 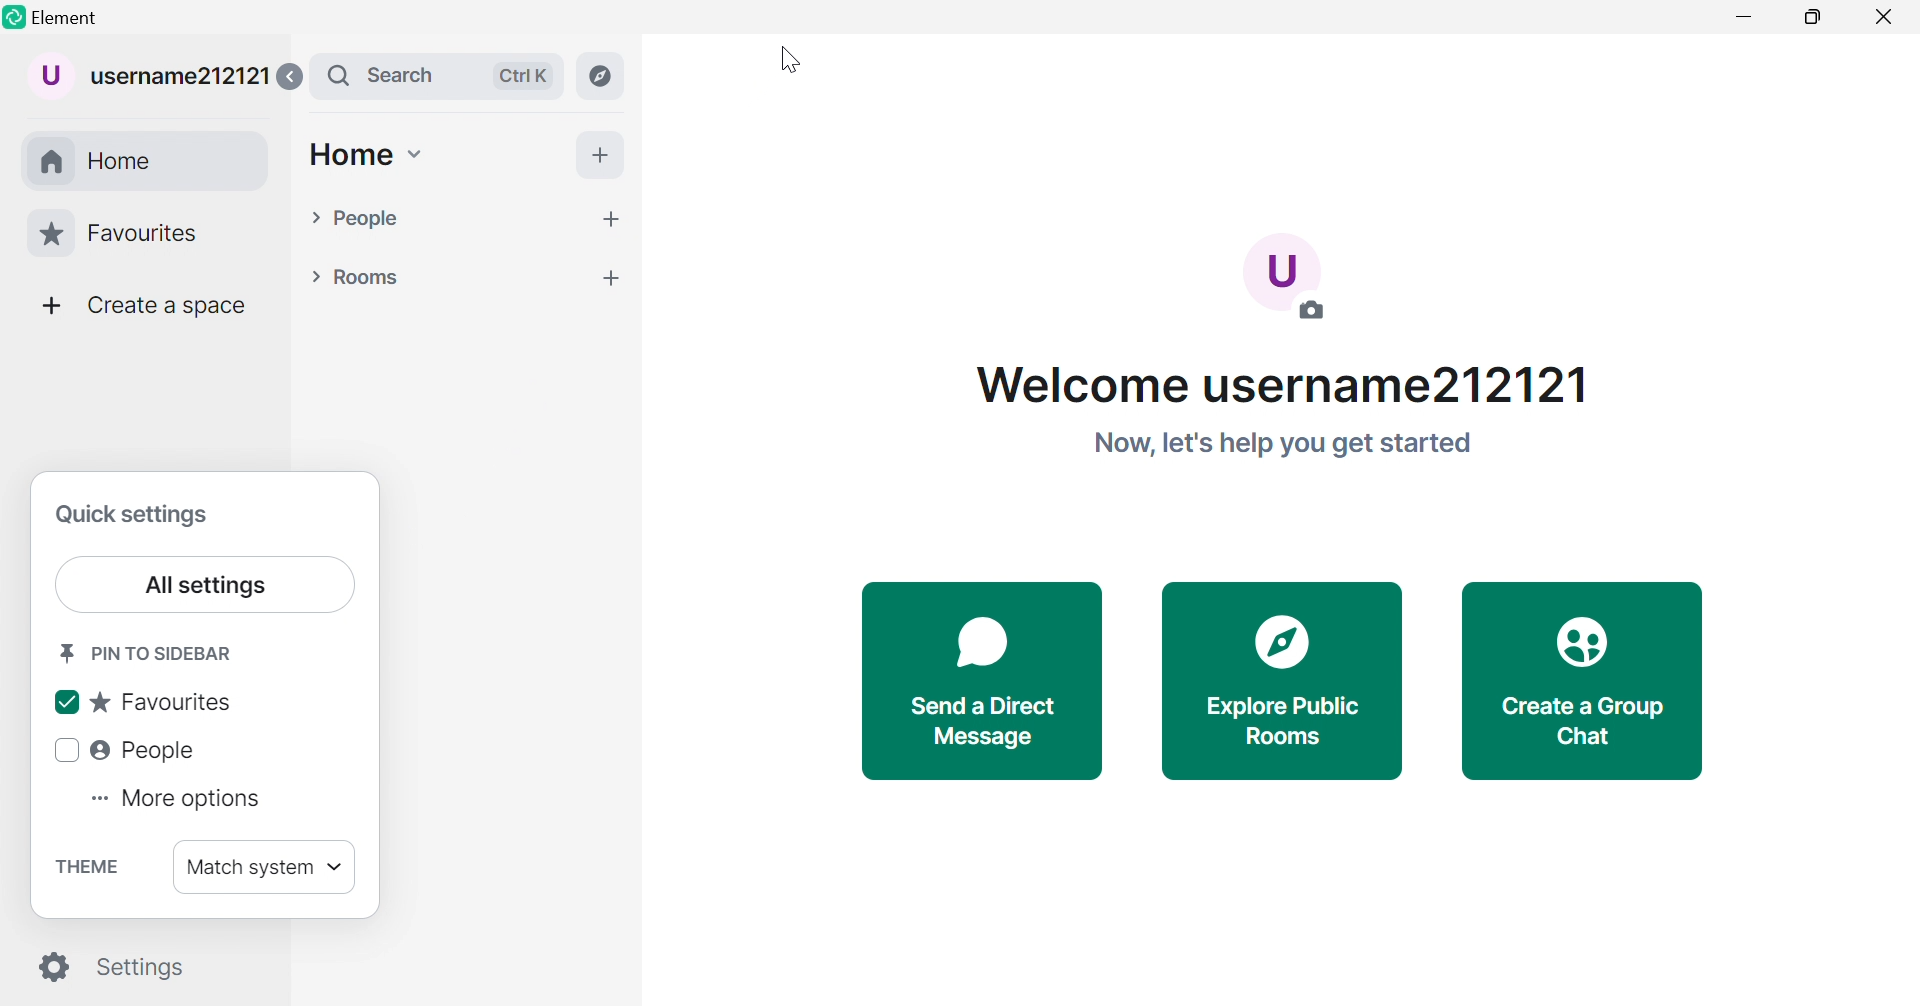 What do you see at coordinates (1281, 445) in the screenshot?
I see `Now, let's help you get started` at bounding box center [1281, 445].